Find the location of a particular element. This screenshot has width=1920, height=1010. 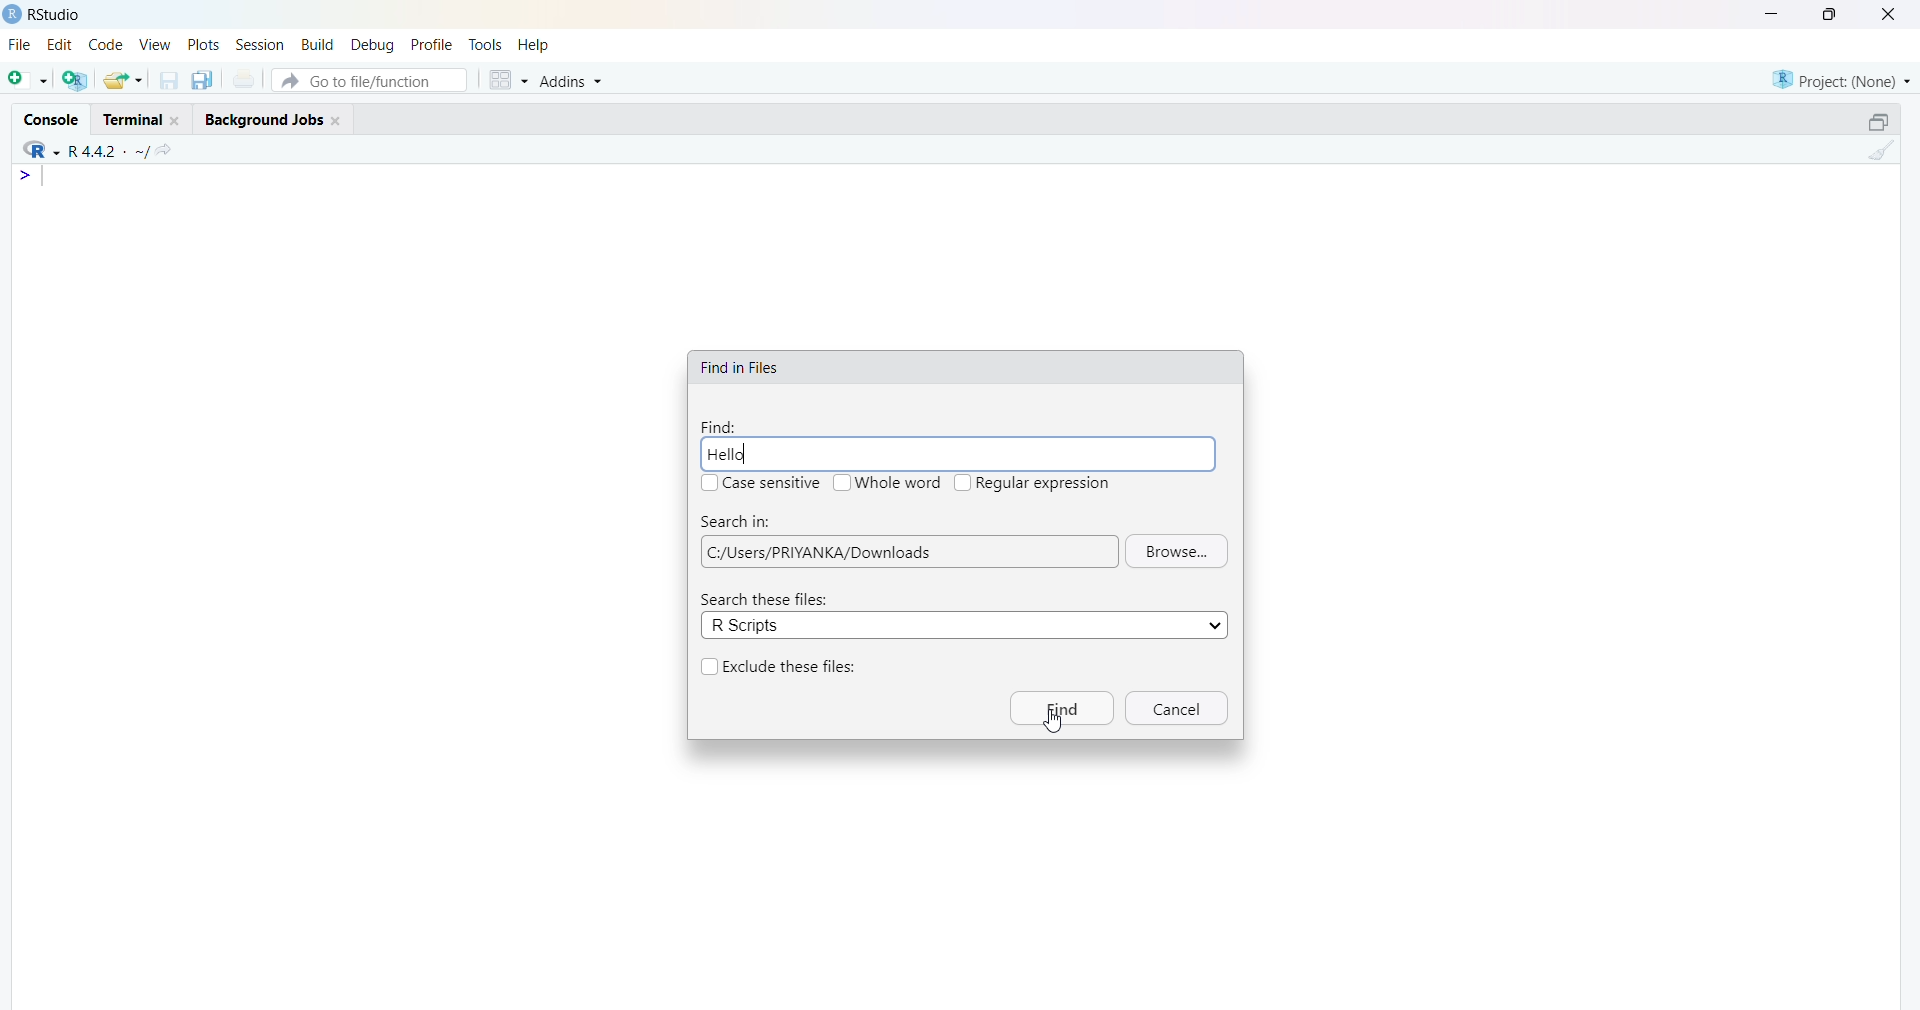

Browse is located at coordinates (1176, 550).